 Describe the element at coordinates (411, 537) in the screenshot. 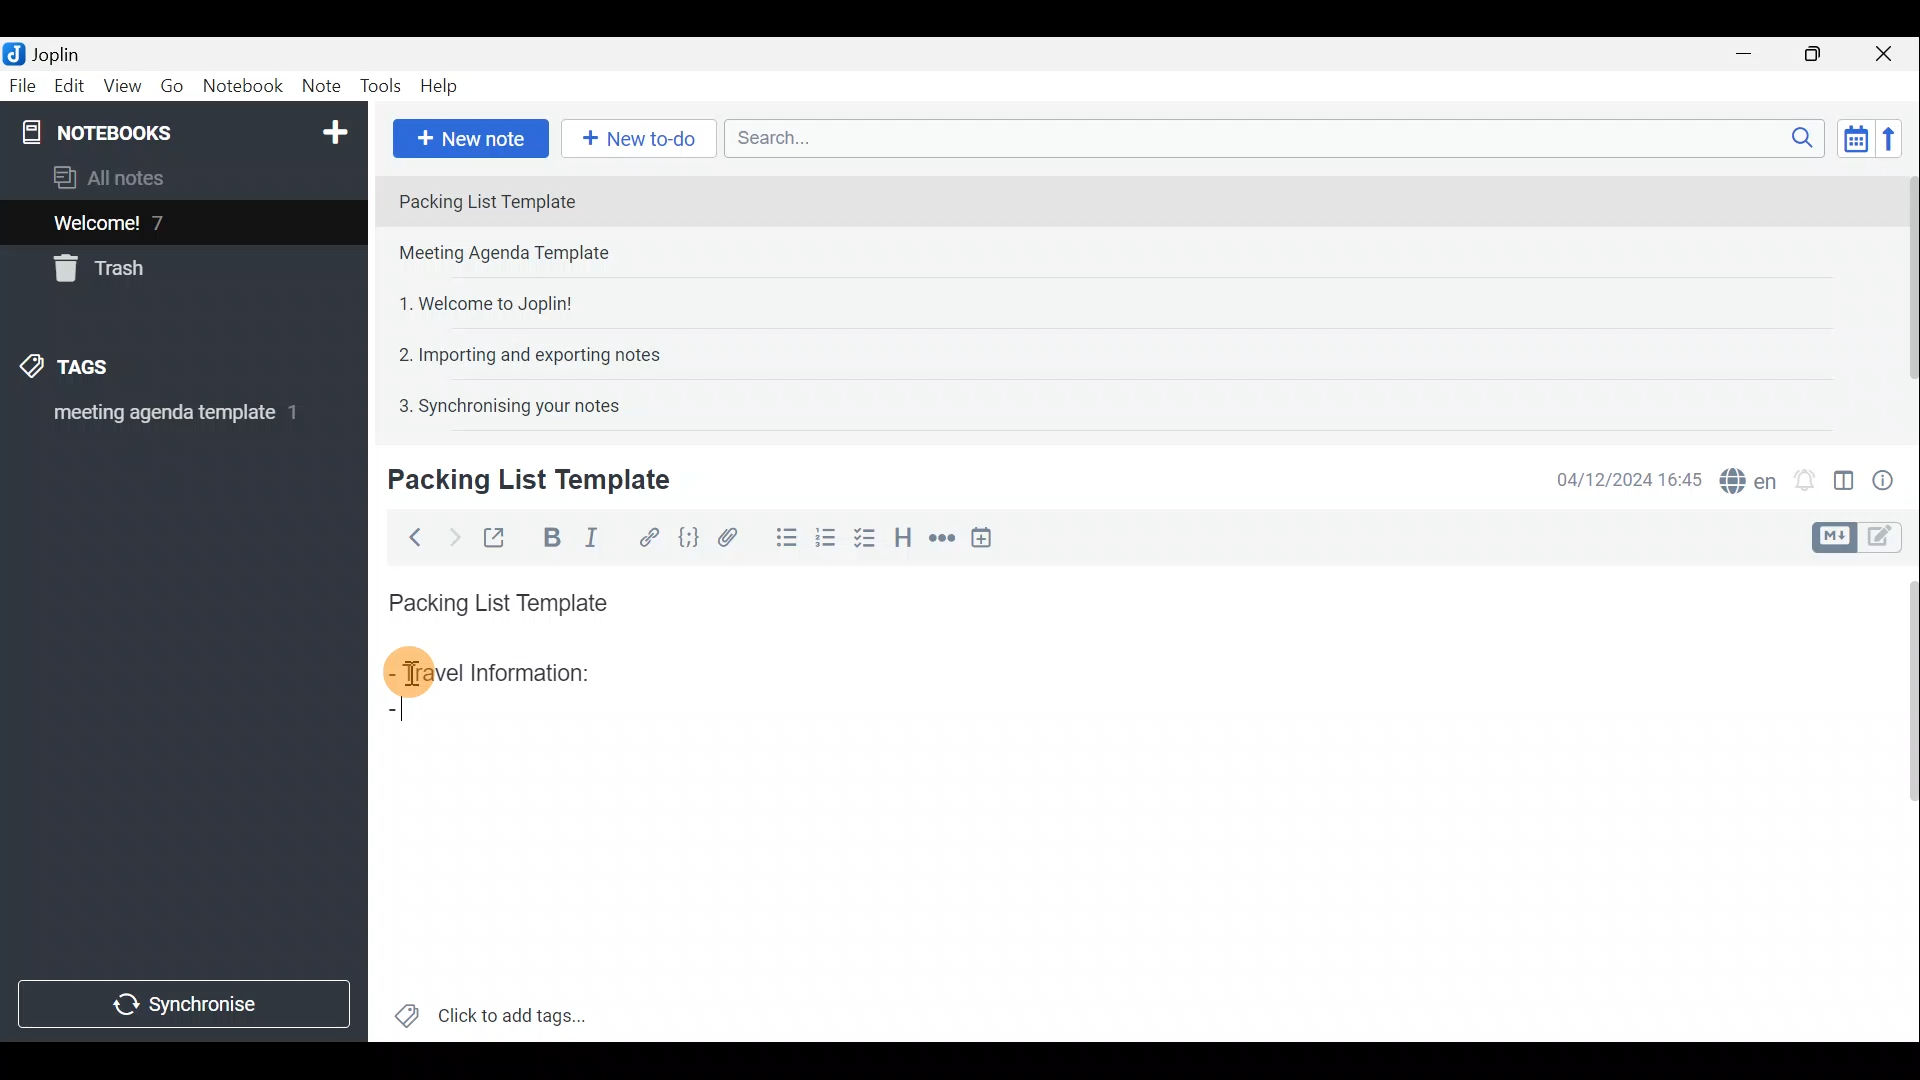

I see `Back` at that location.